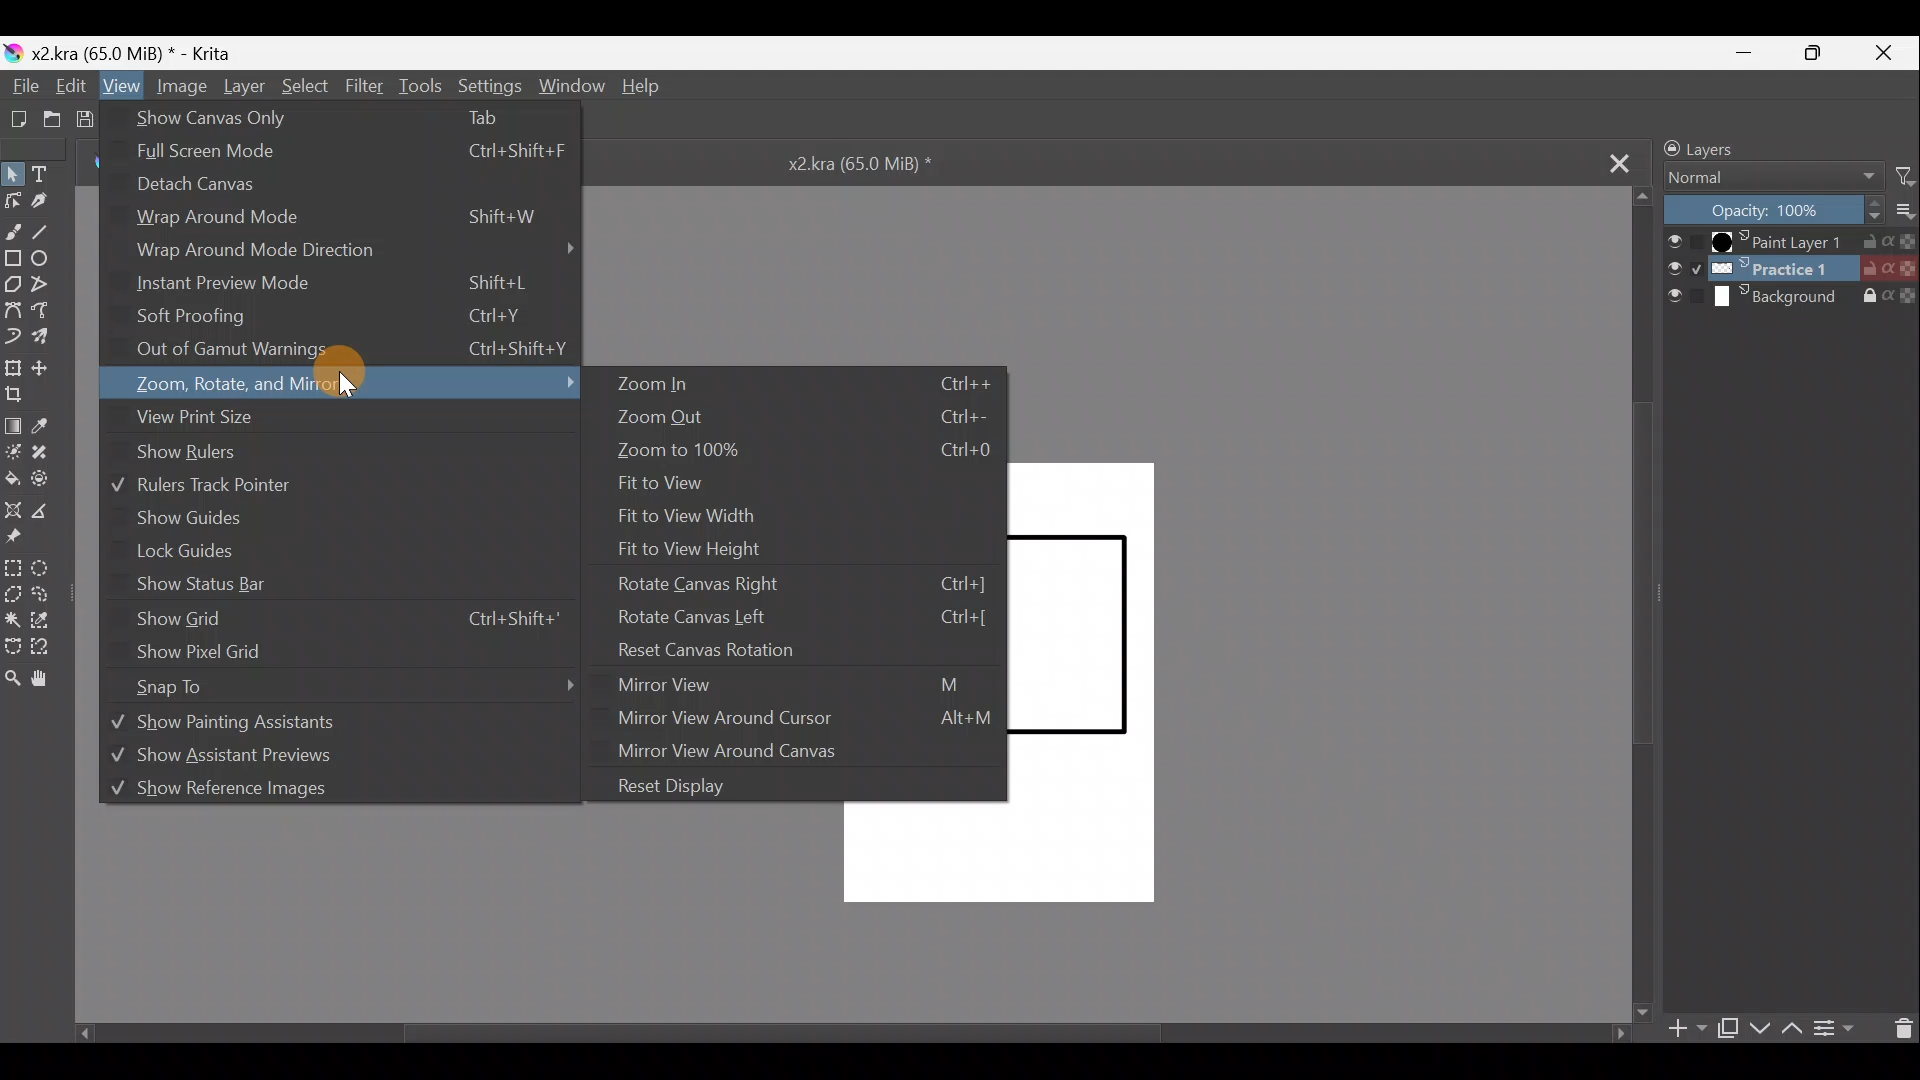 This screenshot has height=1080, width=1920. I want to click on Draw a gradient, so click(16, 424).